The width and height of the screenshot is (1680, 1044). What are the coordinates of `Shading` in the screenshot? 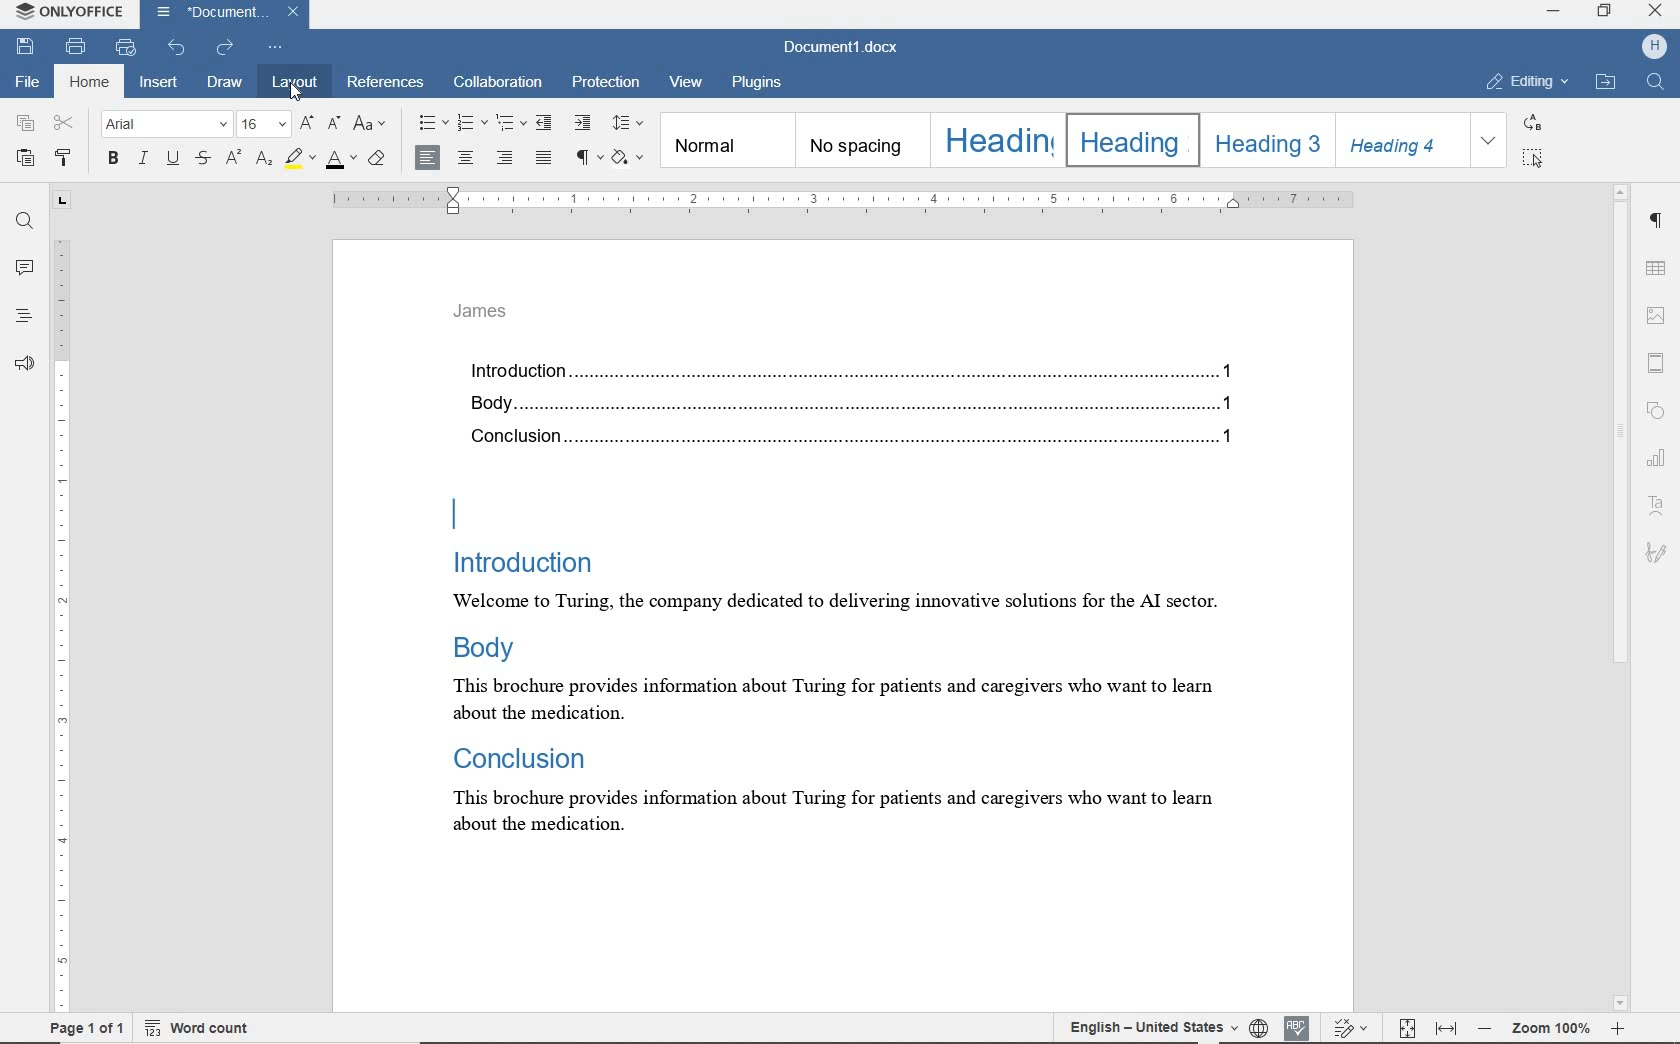 It's located at (631, 156).